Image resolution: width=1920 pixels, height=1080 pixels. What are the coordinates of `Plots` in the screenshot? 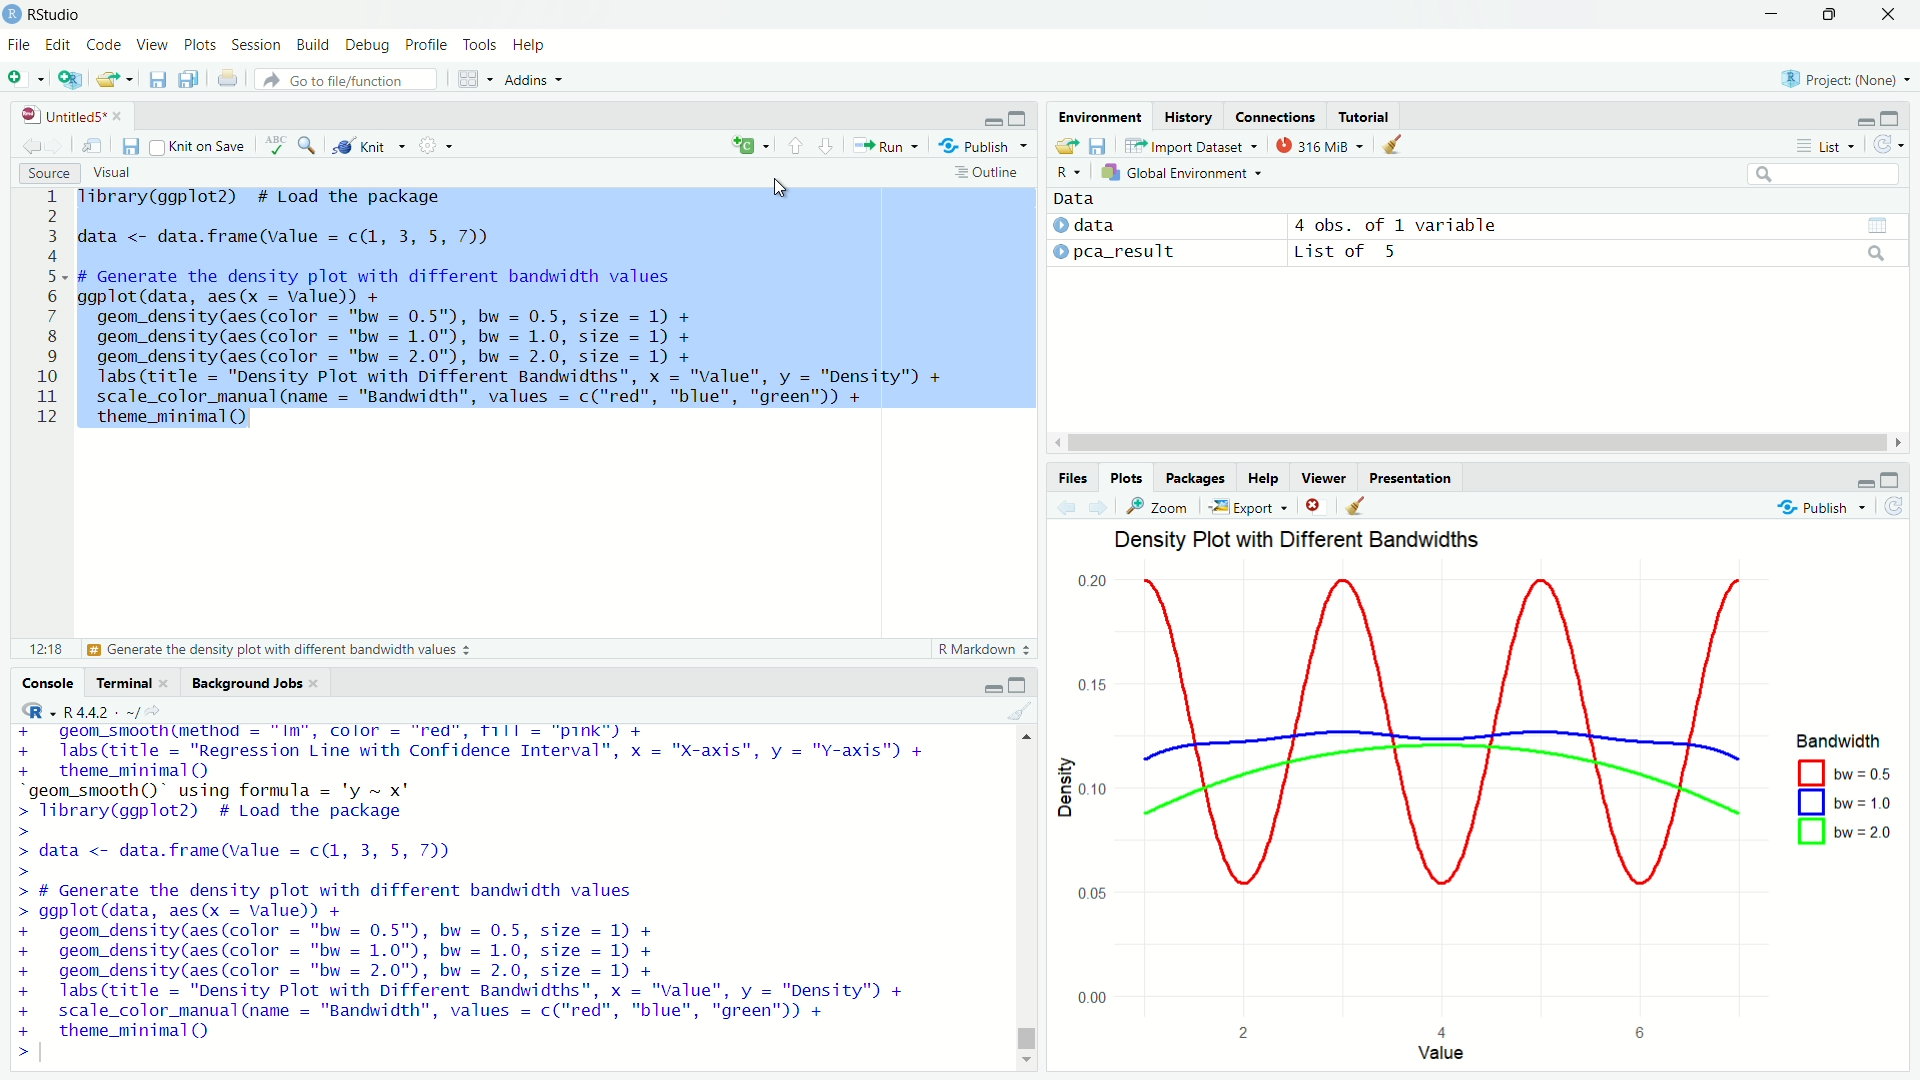 It's located at (199, 43).